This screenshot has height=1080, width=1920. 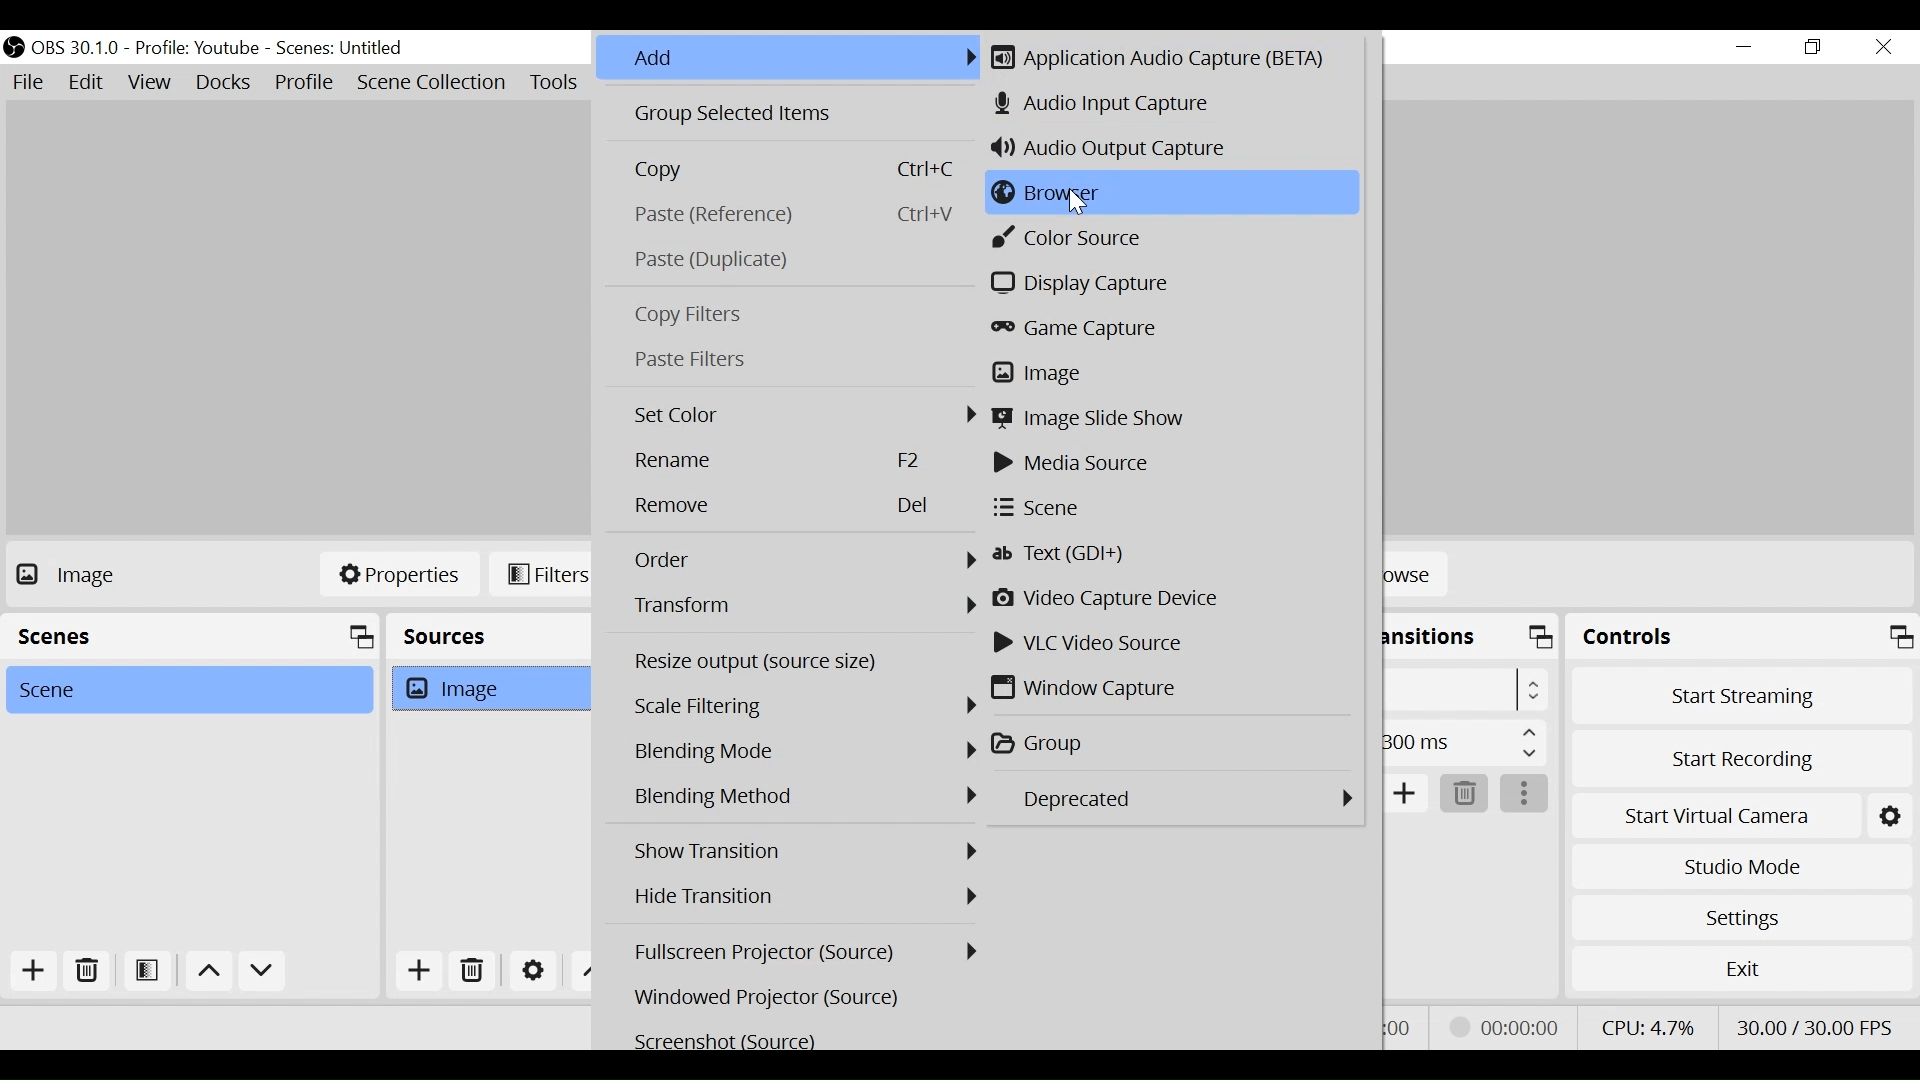 What do you see at coordinates (801, 214) in the screenshot?
I see `Paste(Reference)` at bounding box center [801, 214].